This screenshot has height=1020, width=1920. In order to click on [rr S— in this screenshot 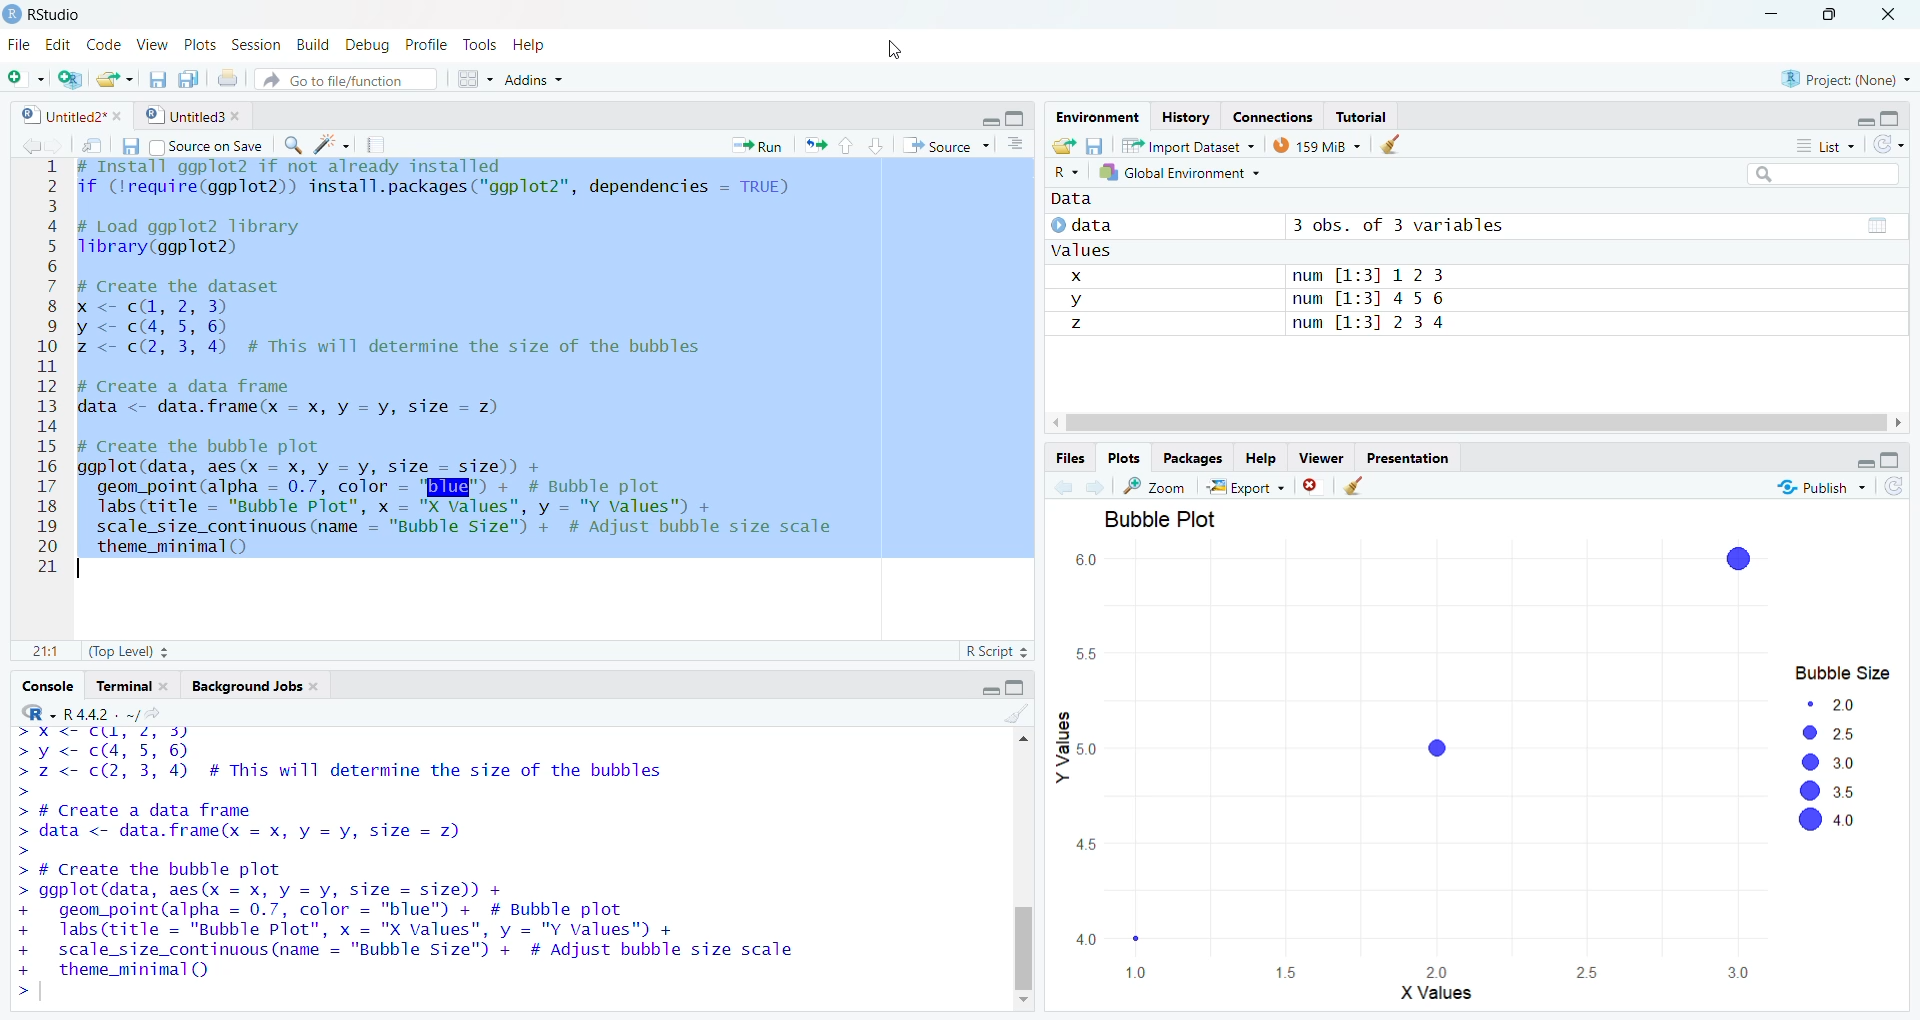, I will do `click(1094, 112)`.